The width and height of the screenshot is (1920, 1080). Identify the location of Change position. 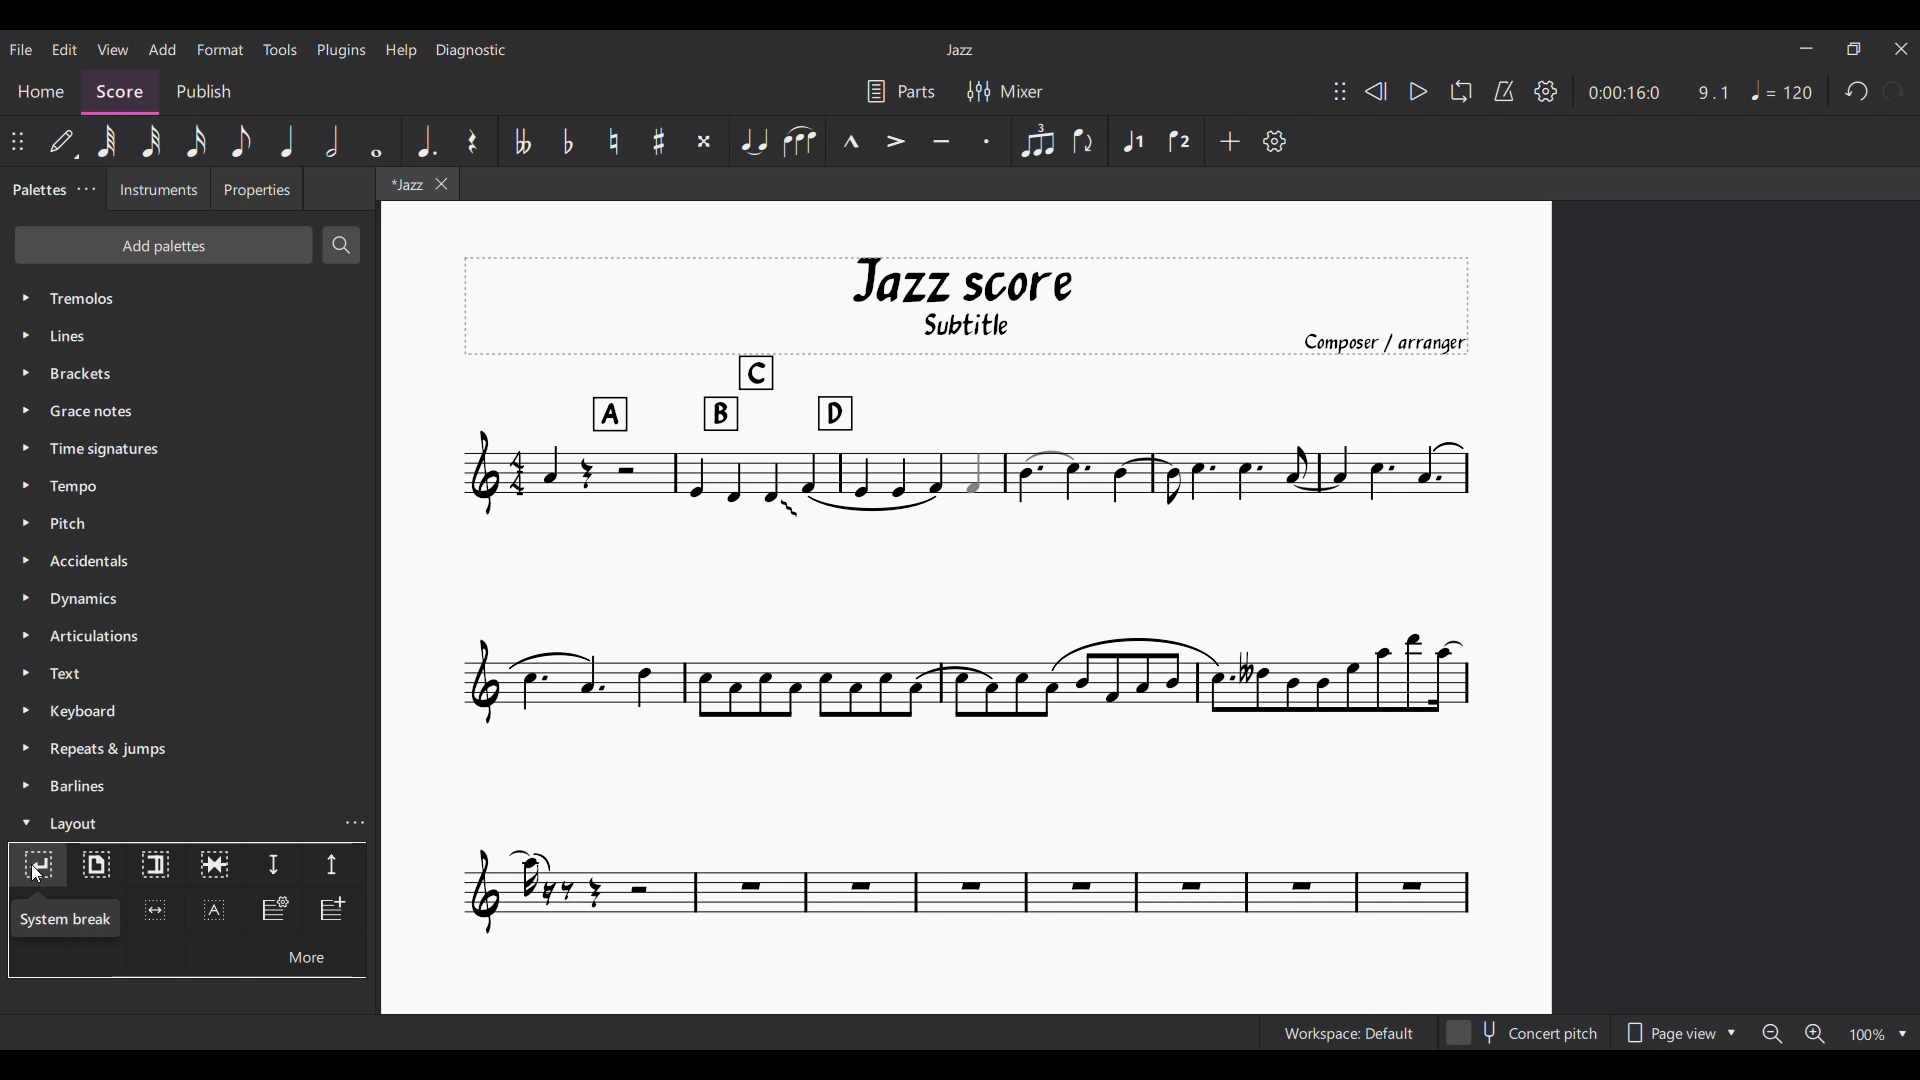
(17, 141).